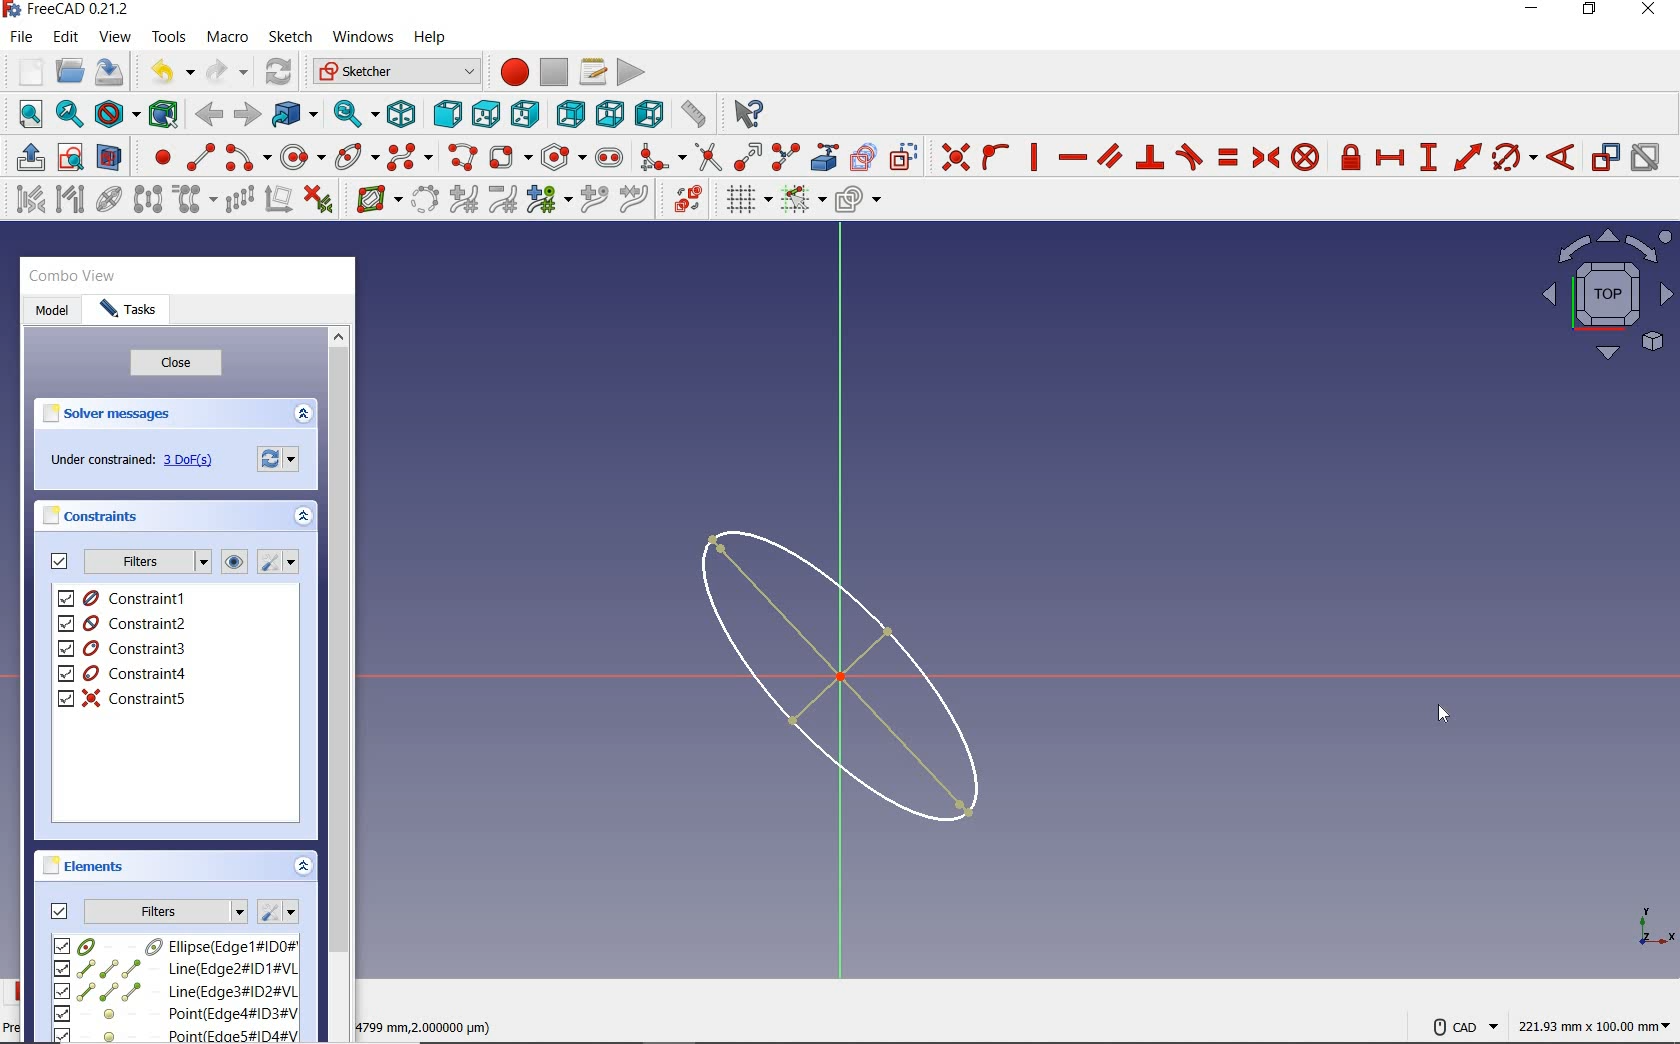 Image resolution: width=1680 pixels, height=1044 pixels. What do you see at coordinates (108, 72) in the screenshot?
I see `save` at bounding box center [108, 72].